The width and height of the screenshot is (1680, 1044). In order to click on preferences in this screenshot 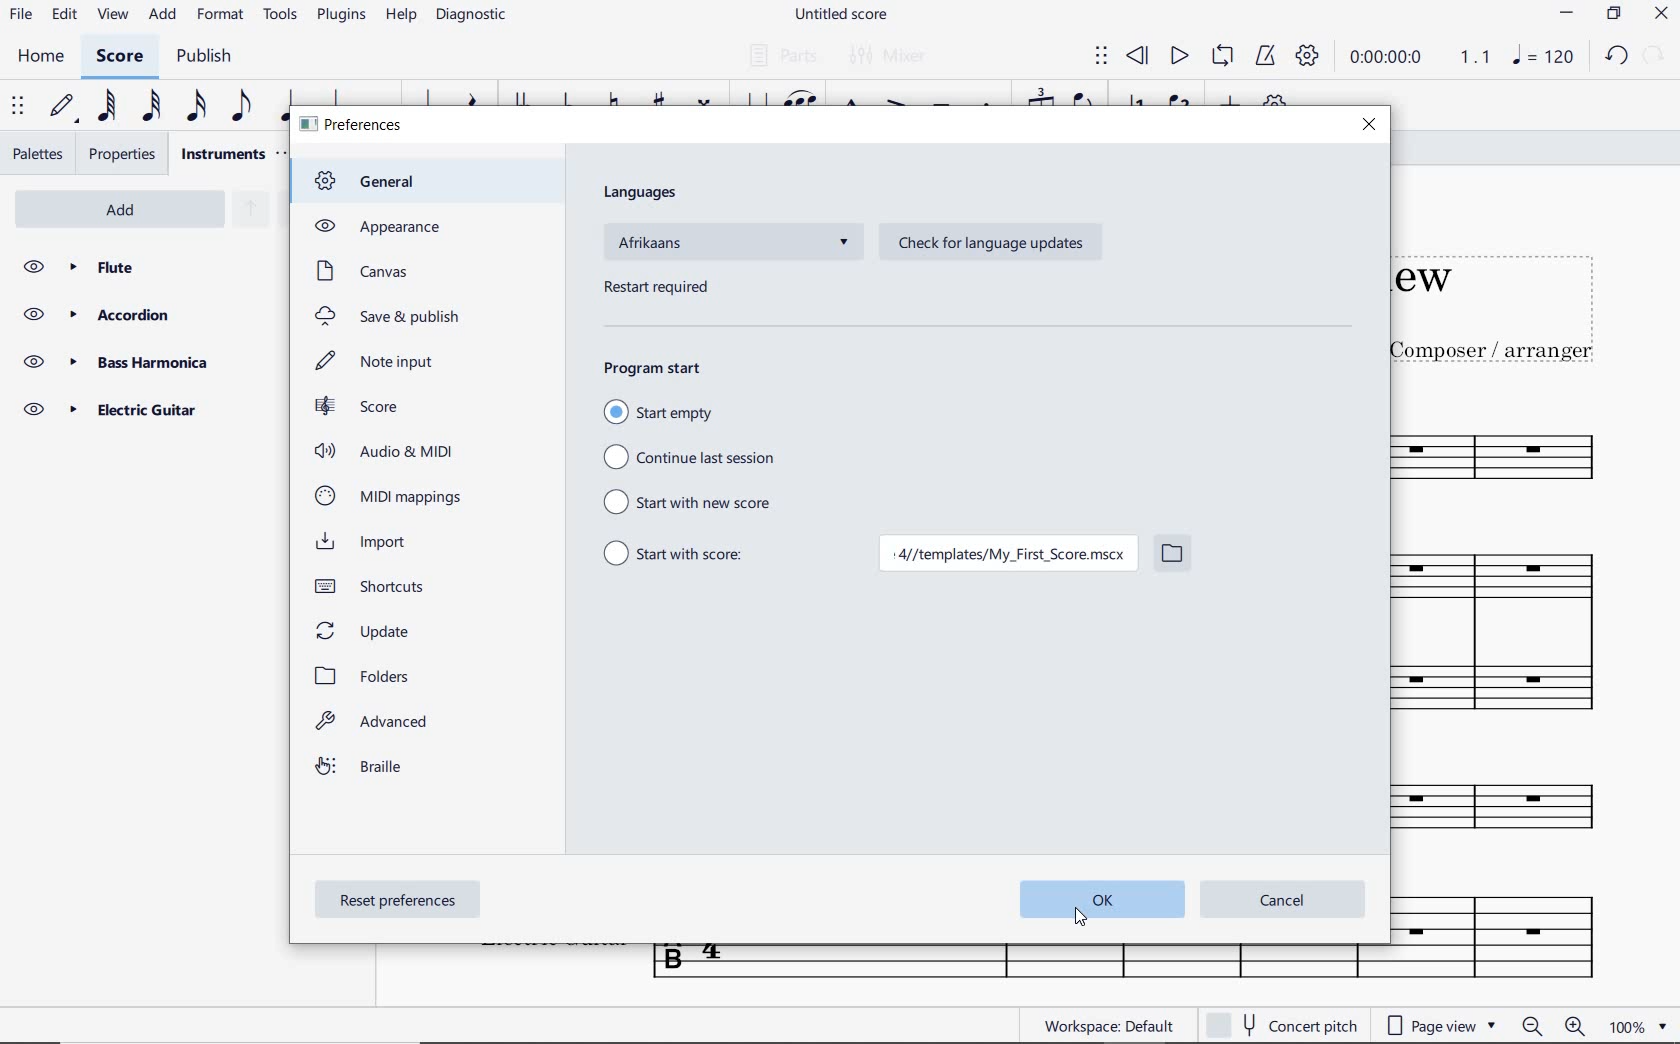, I will do `click(354, 126)`.